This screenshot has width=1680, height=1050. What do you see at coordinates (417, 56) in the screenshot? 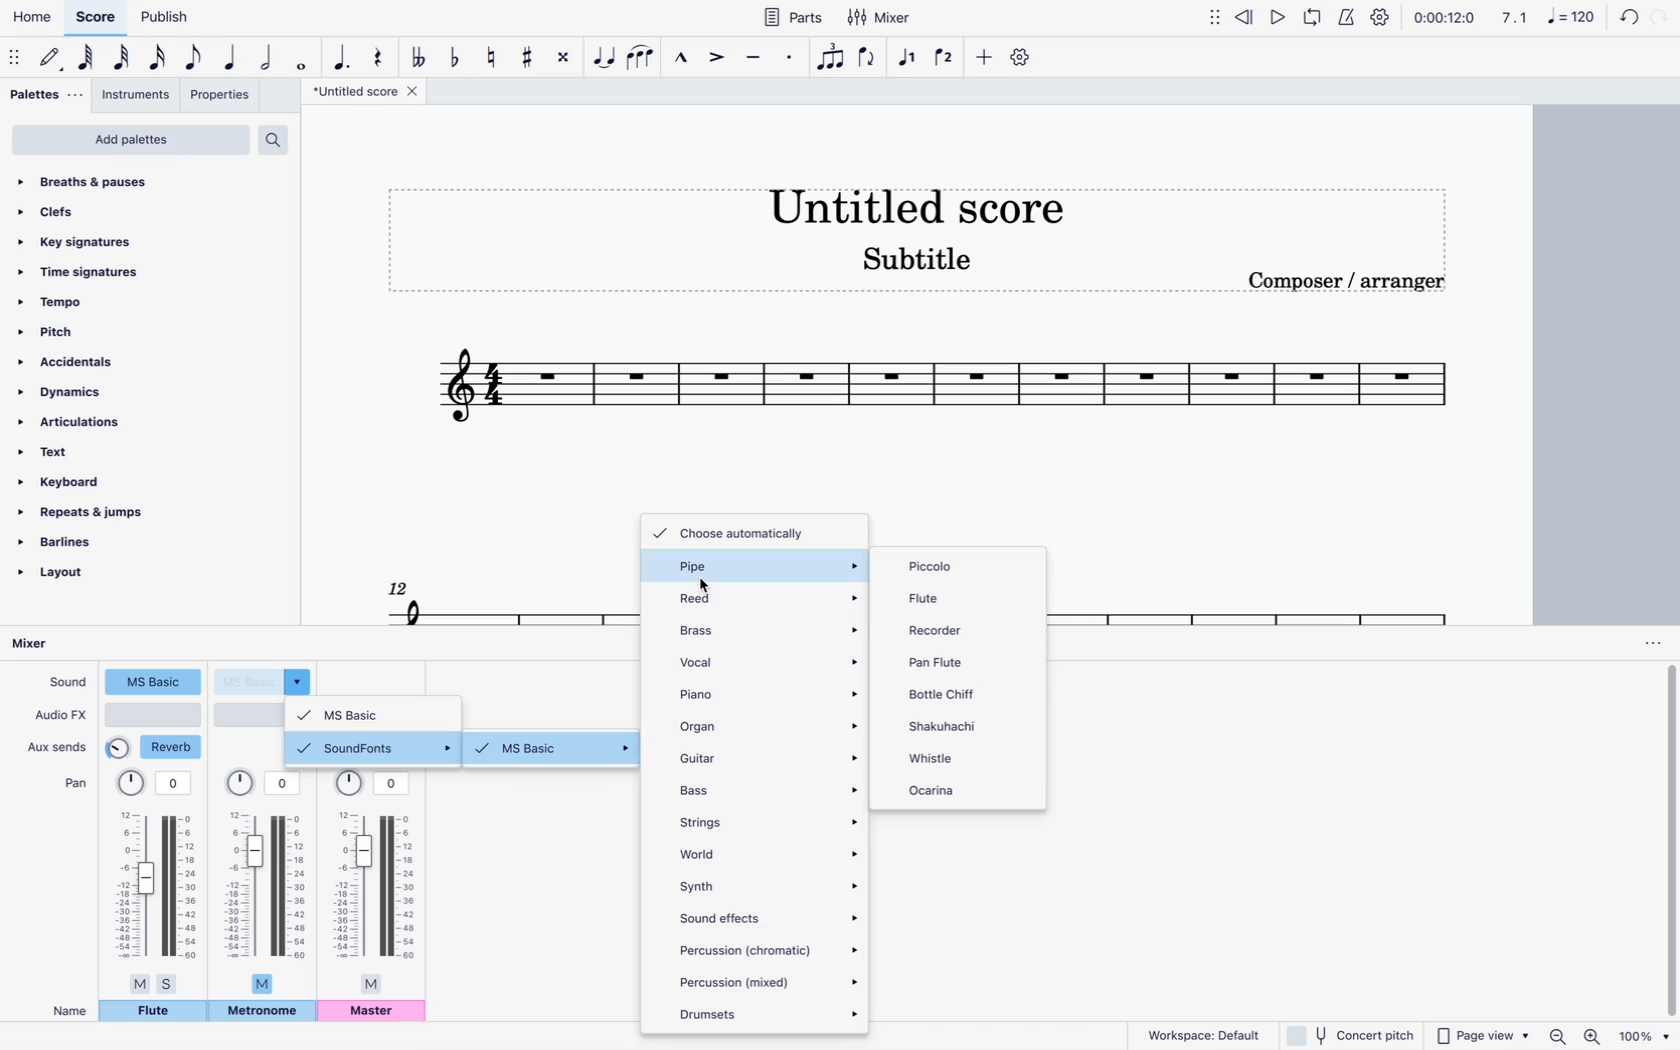
I see `toggle double flat` at bounding box center [417, 56].